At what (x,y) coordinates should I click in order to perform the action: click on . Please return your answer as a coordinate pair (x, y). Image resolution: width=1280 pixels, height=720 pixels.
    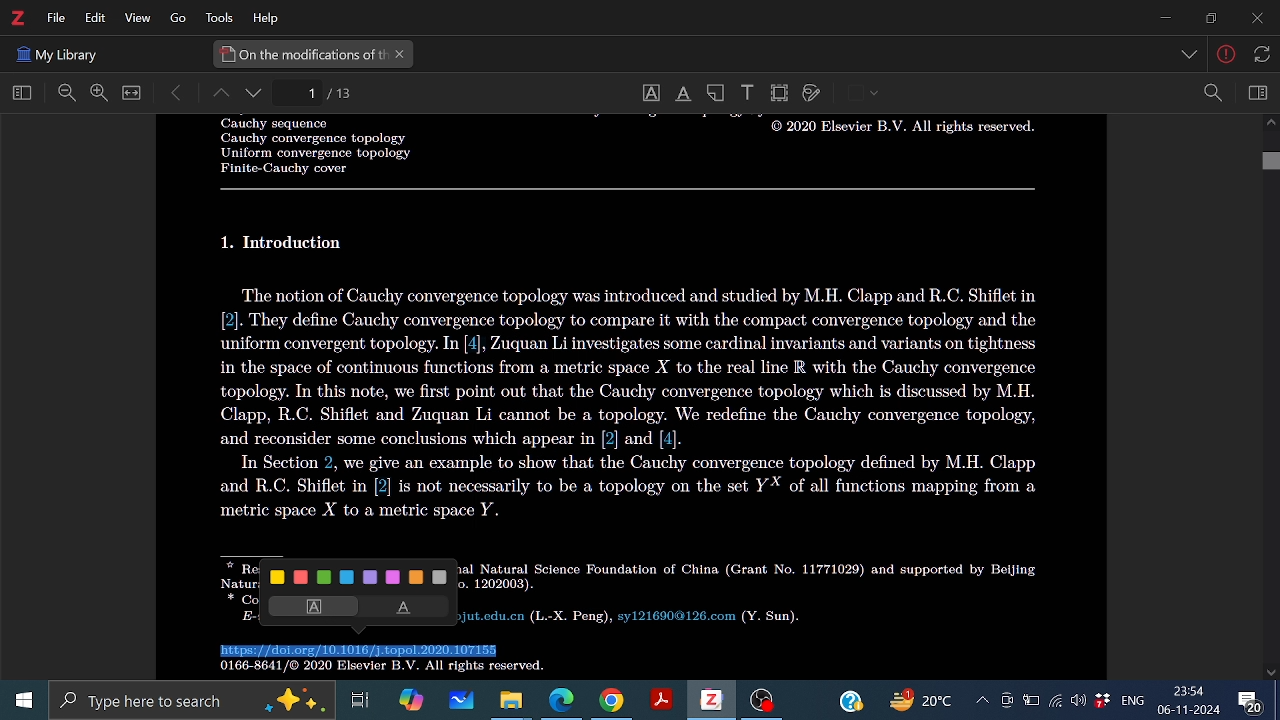
    Looking at the image, I should click on (57, 52).